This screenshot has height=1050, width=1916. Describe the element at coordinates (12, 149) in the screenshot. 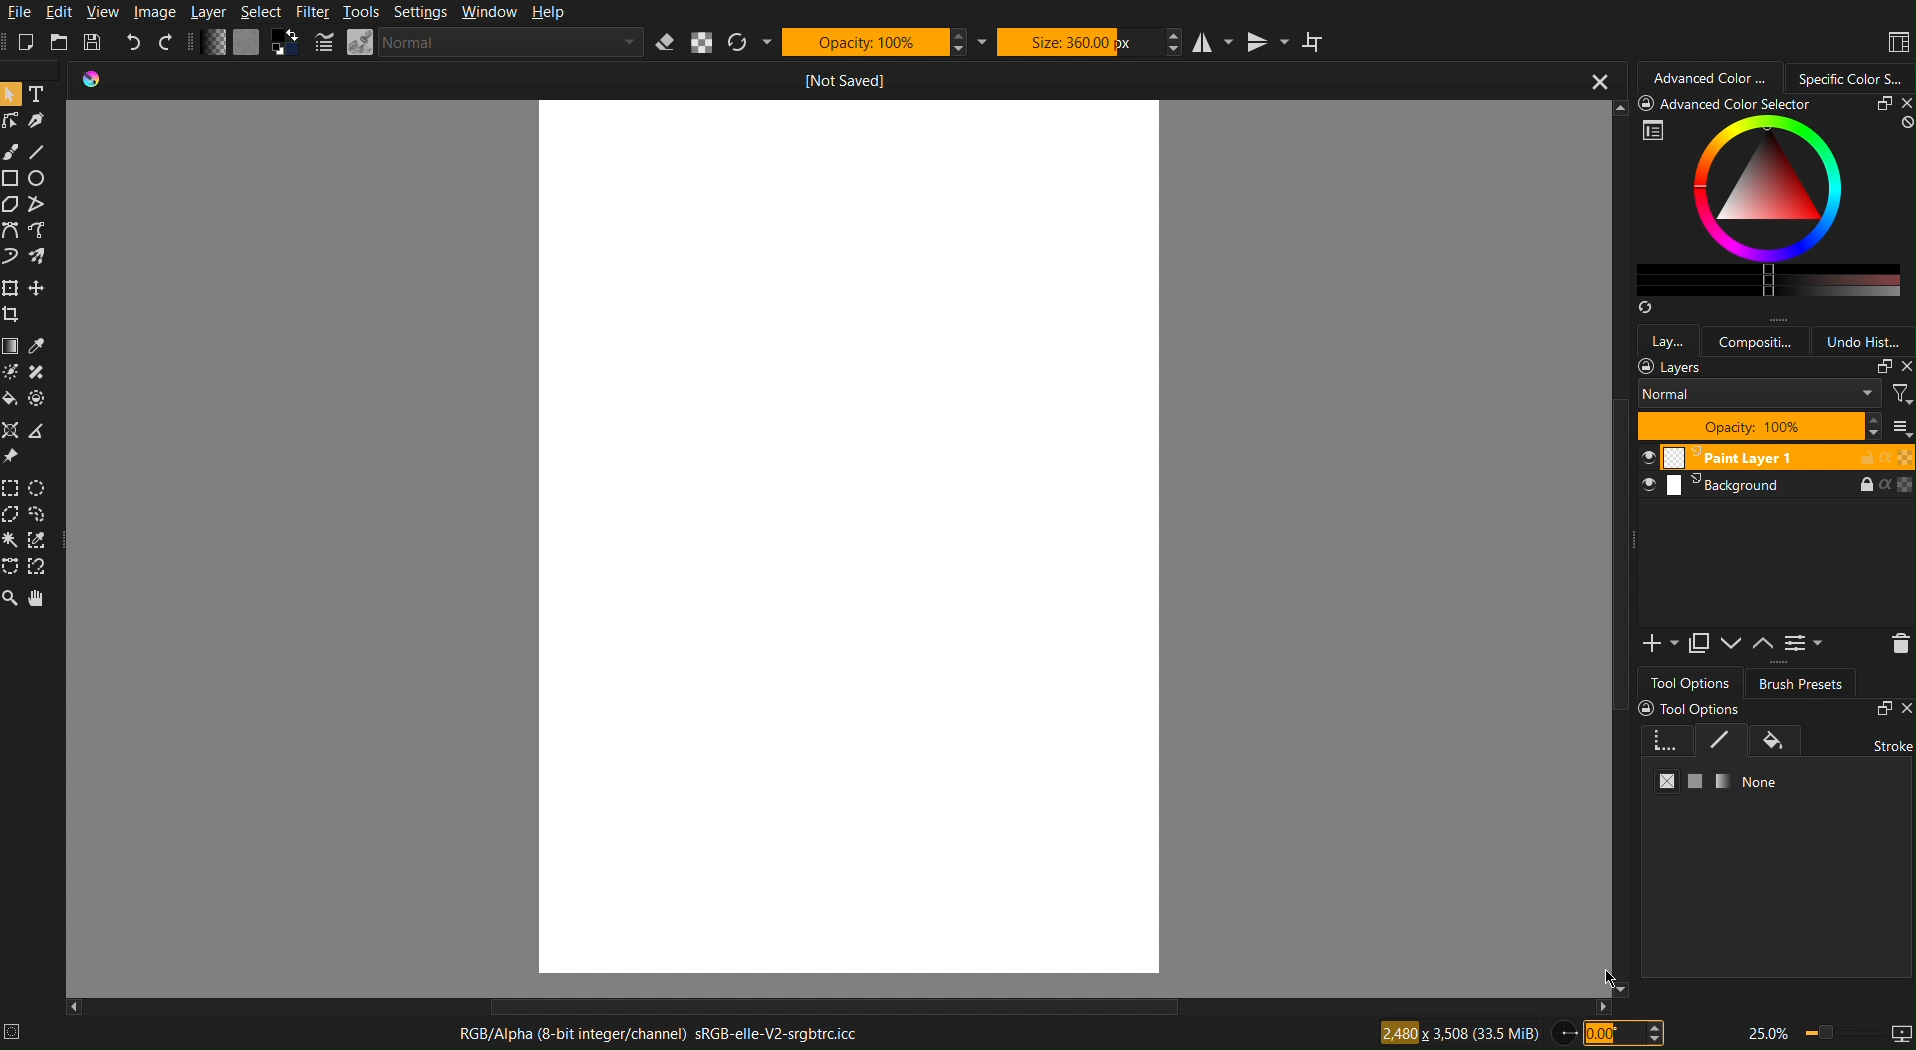

I see `Brush` at that location.